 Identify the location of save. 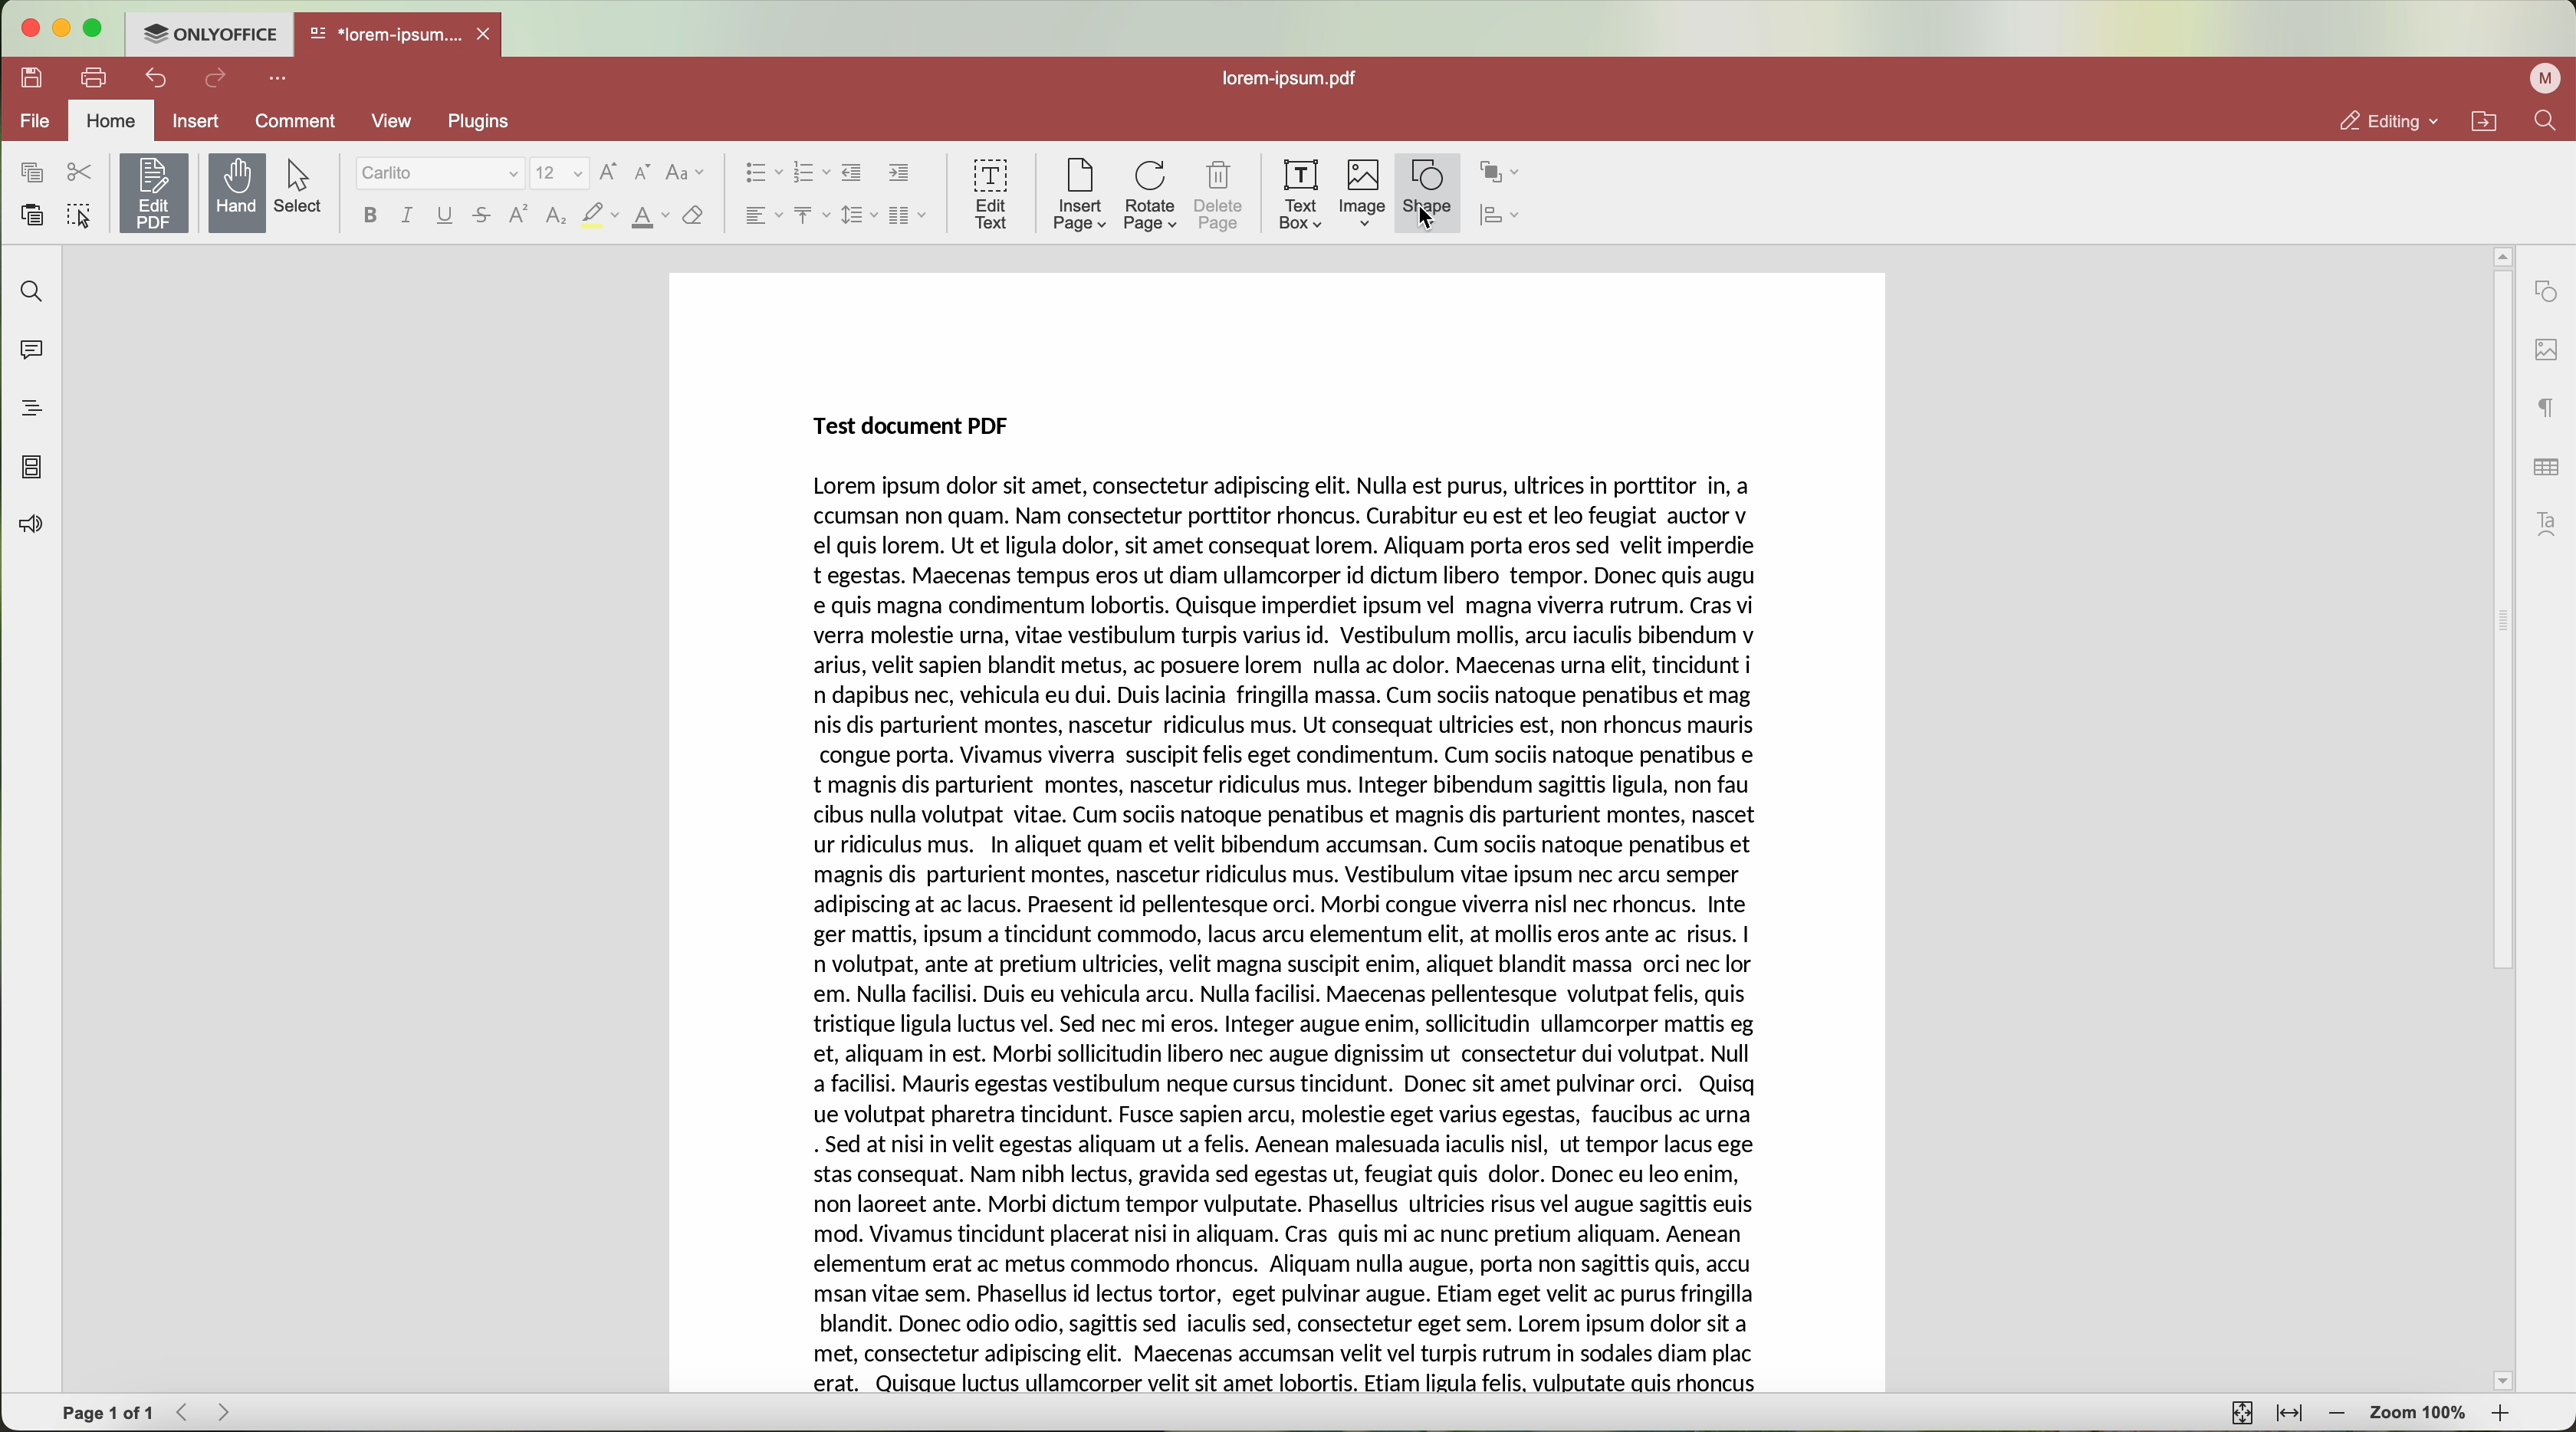
(34, 75).